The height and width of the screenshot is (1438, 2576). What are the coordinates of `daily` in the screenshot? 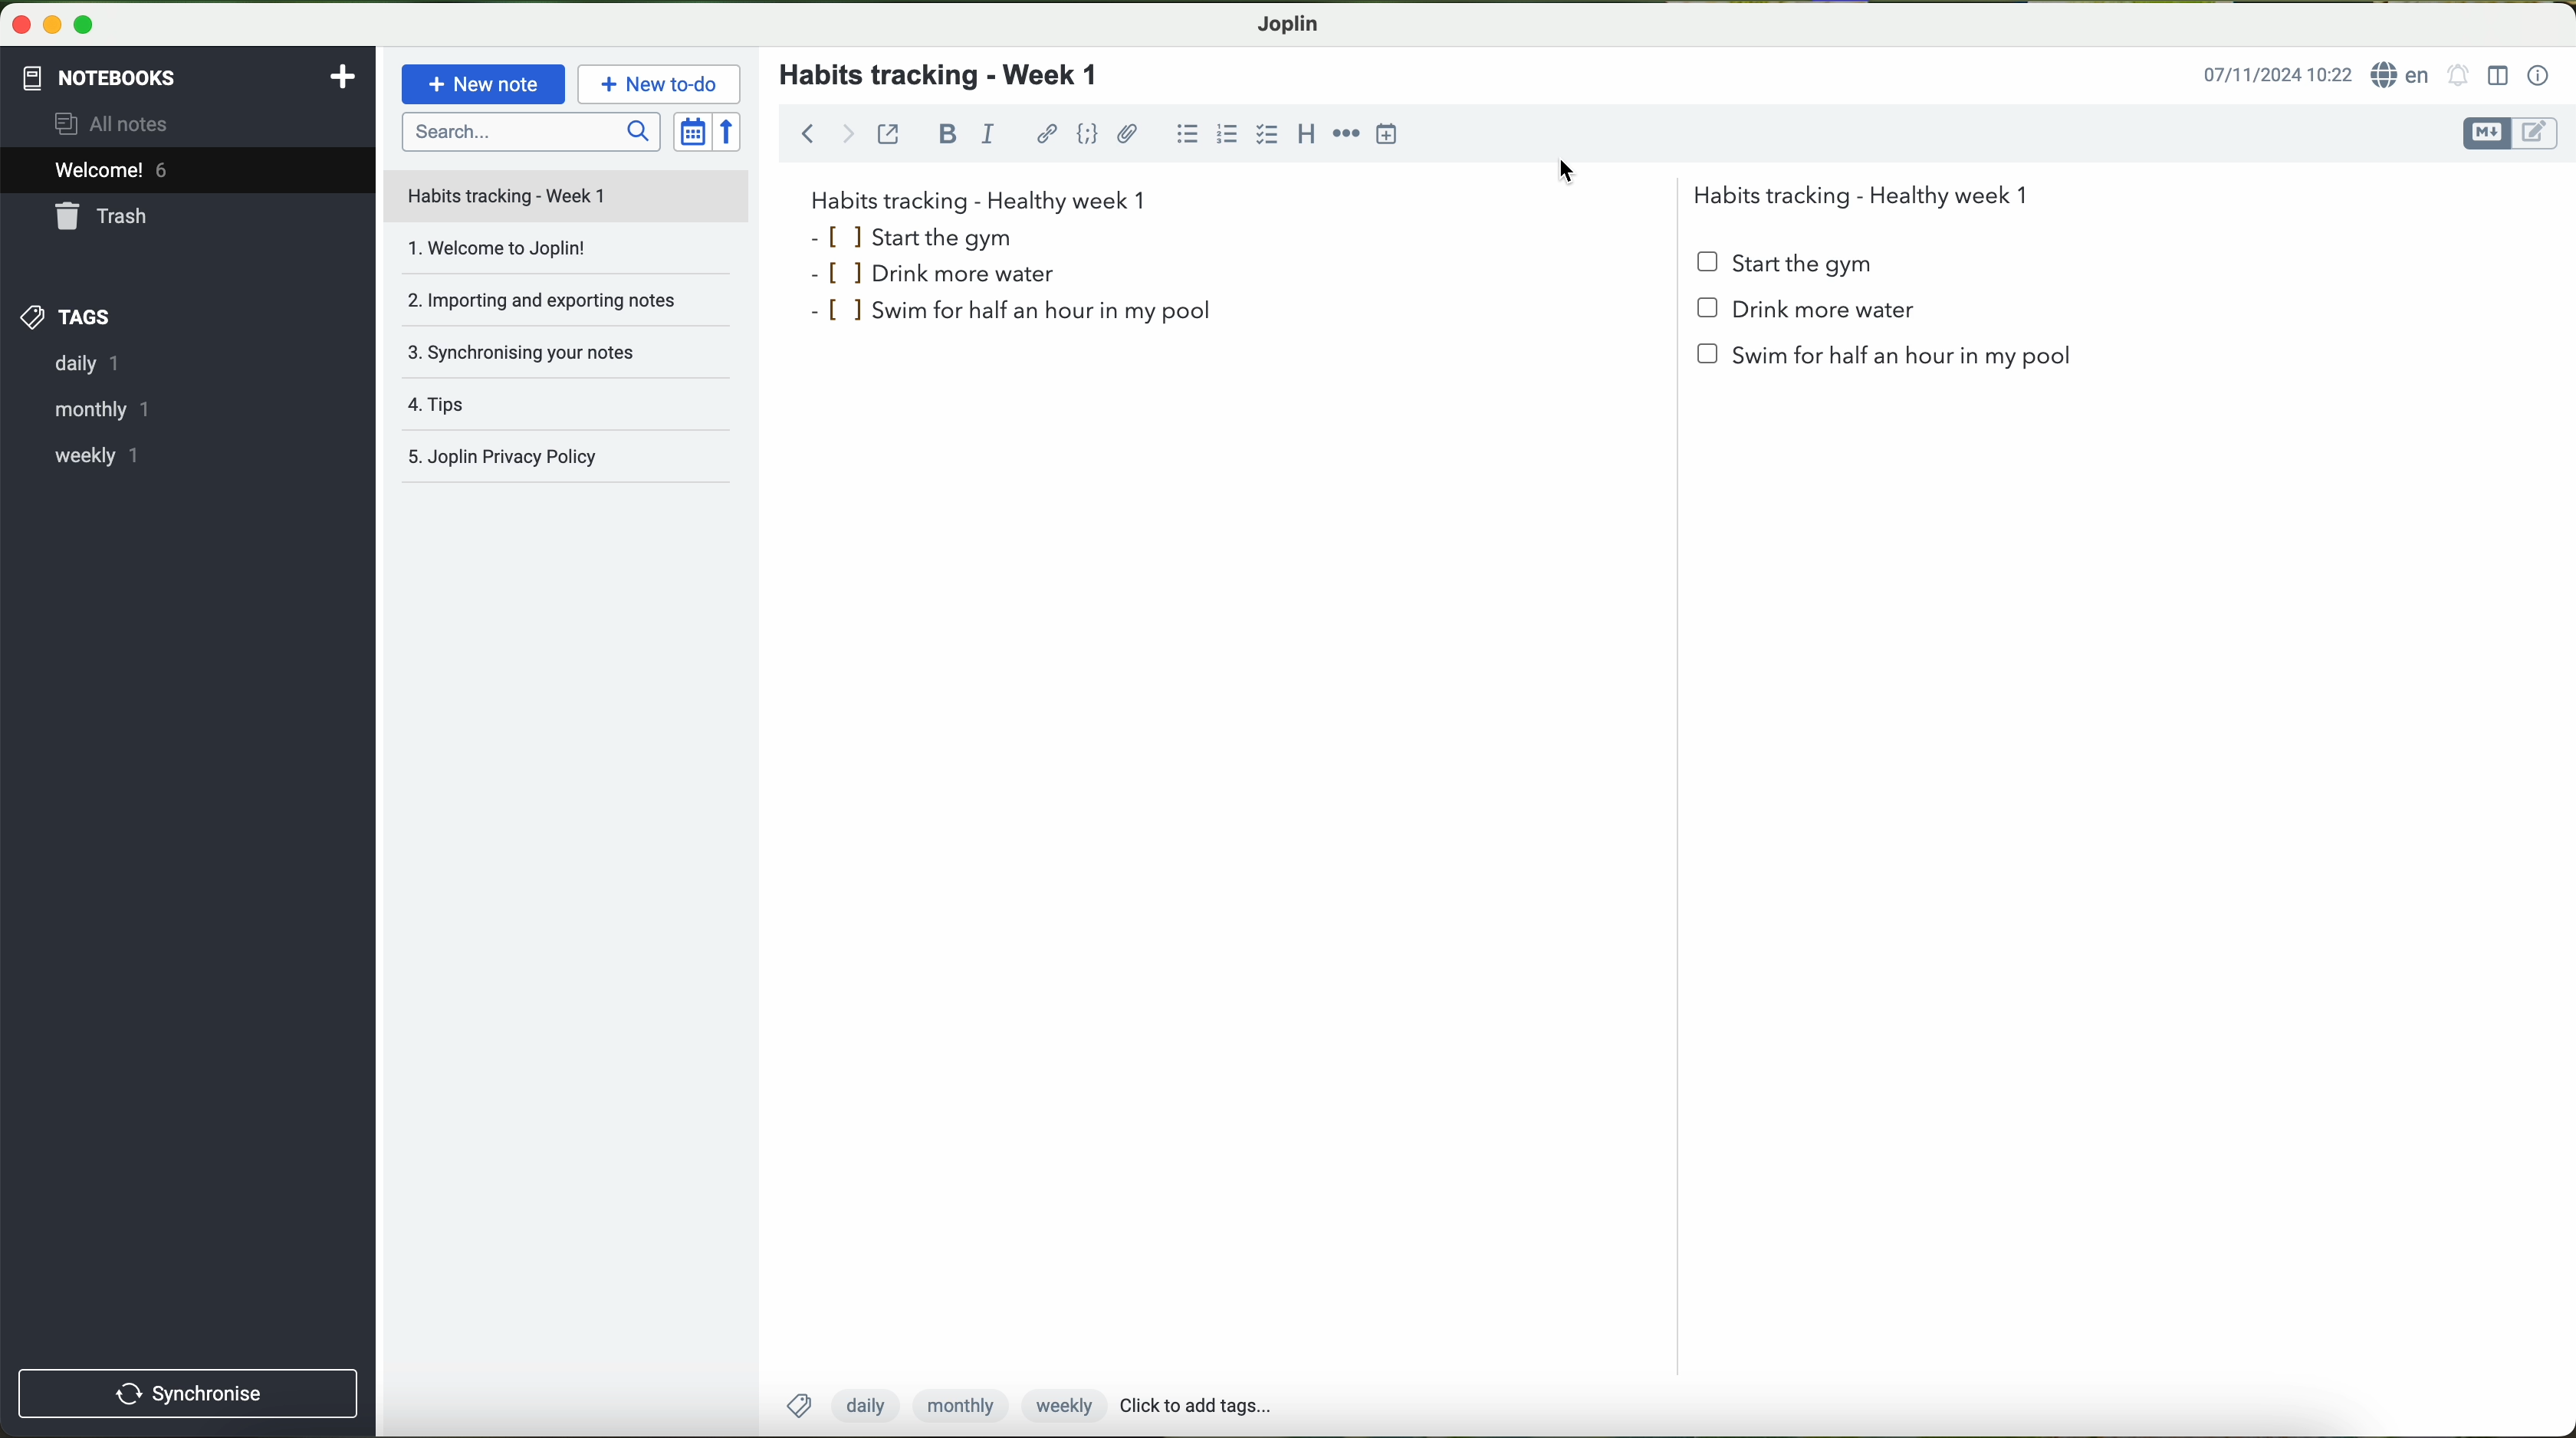 It's located at (864, 1406).